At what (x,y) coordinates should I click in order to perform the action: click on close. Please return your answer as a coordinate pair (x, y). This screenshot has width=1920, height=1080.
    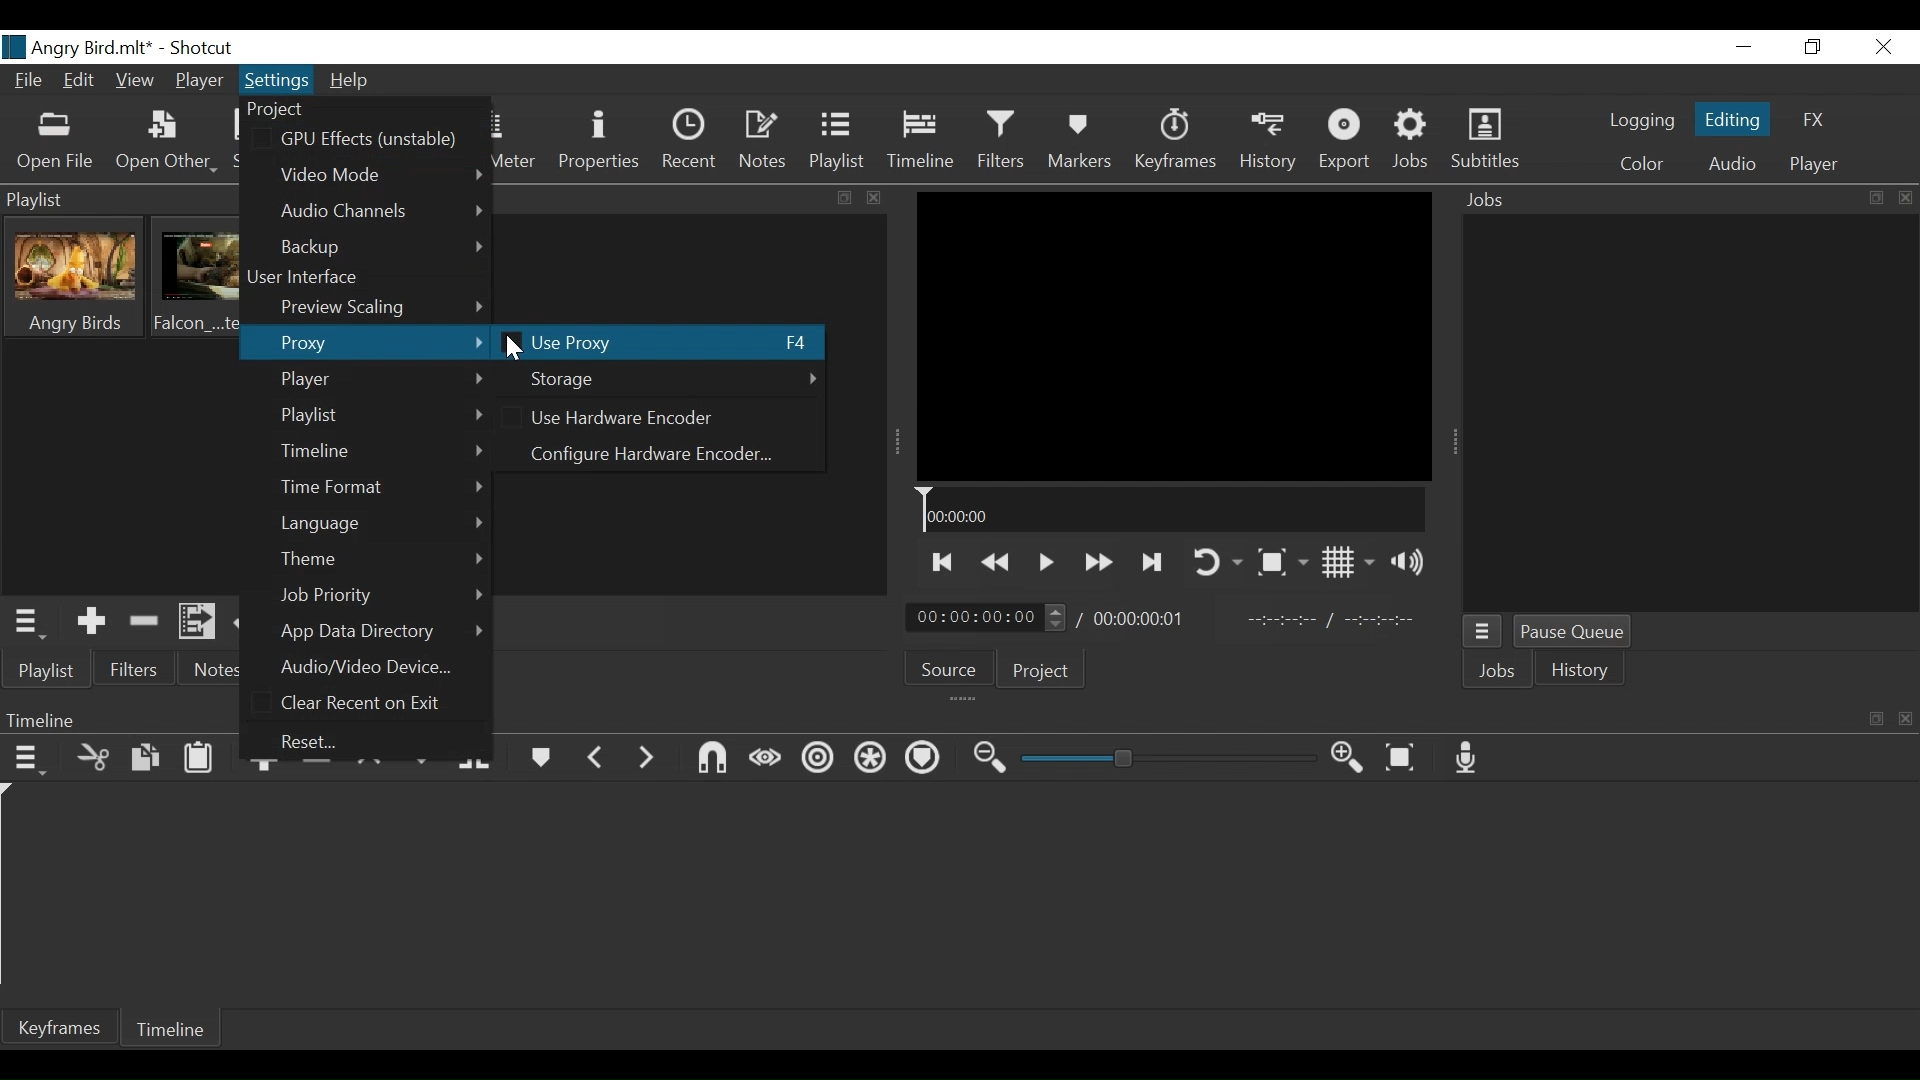
    Looking at the image, I should click on (877, 199).